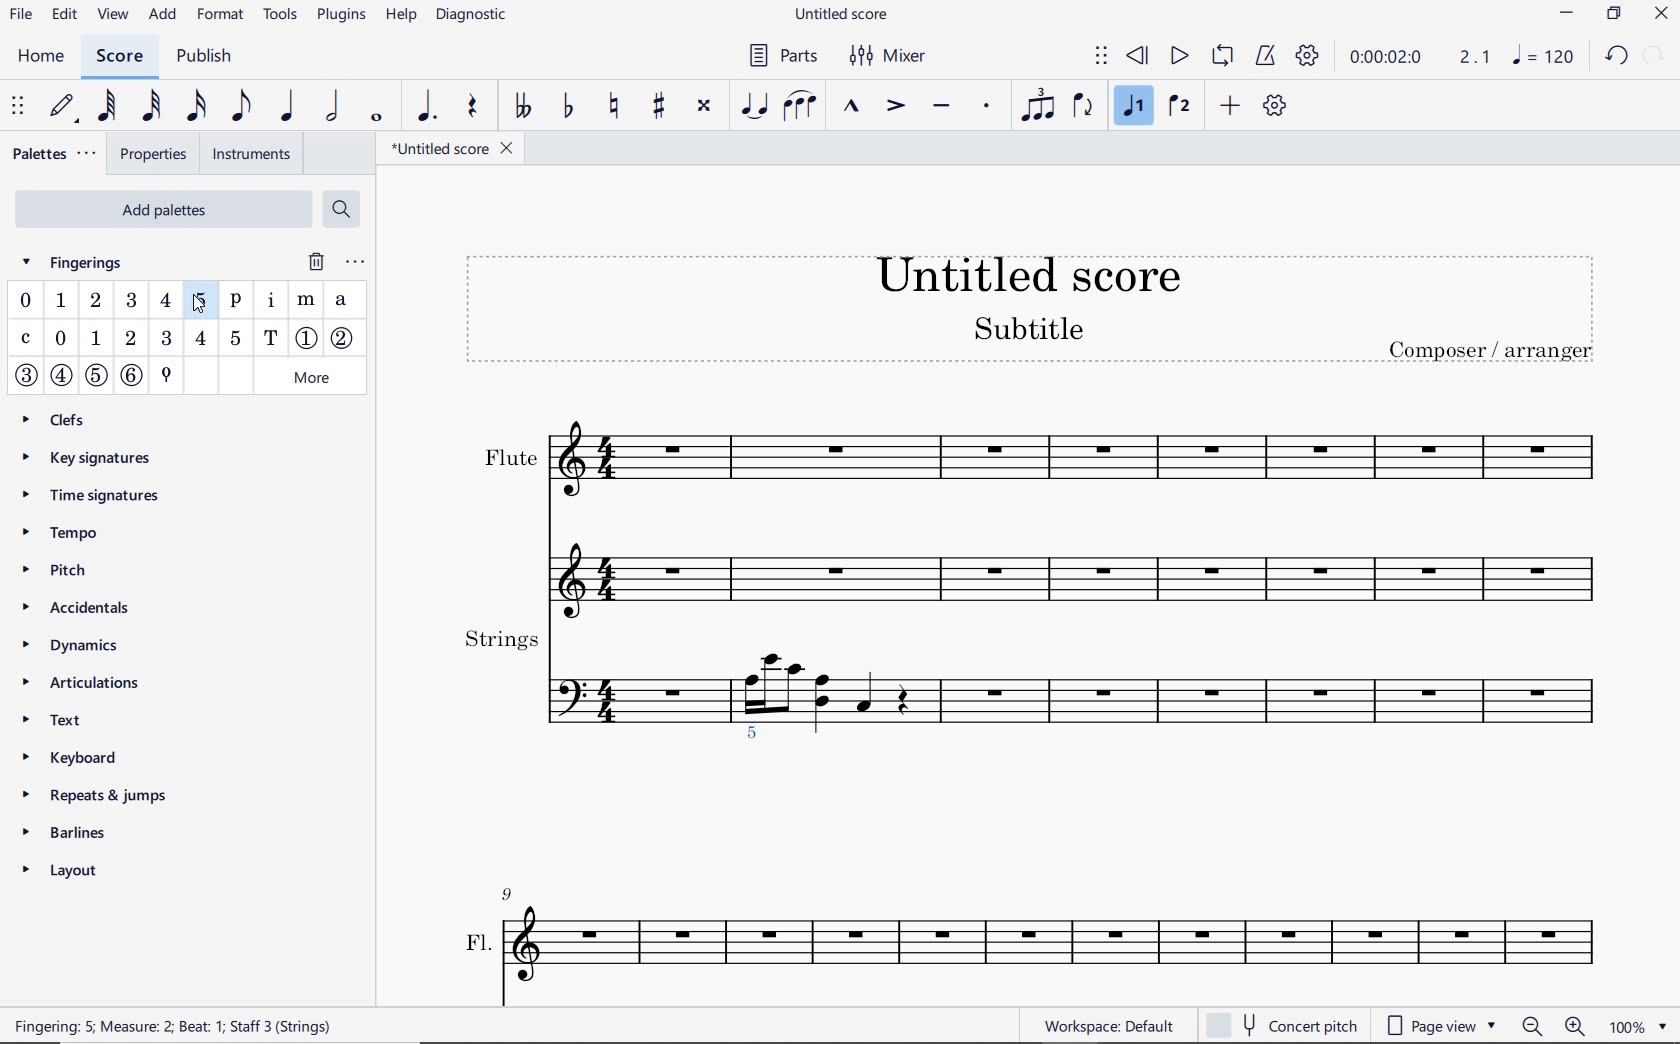 This screenshot has height=1044, width=1680. What do you see at coordinates (82, 262) in the screenshot?
I see `fingerings` at bounding box center [82, 262].